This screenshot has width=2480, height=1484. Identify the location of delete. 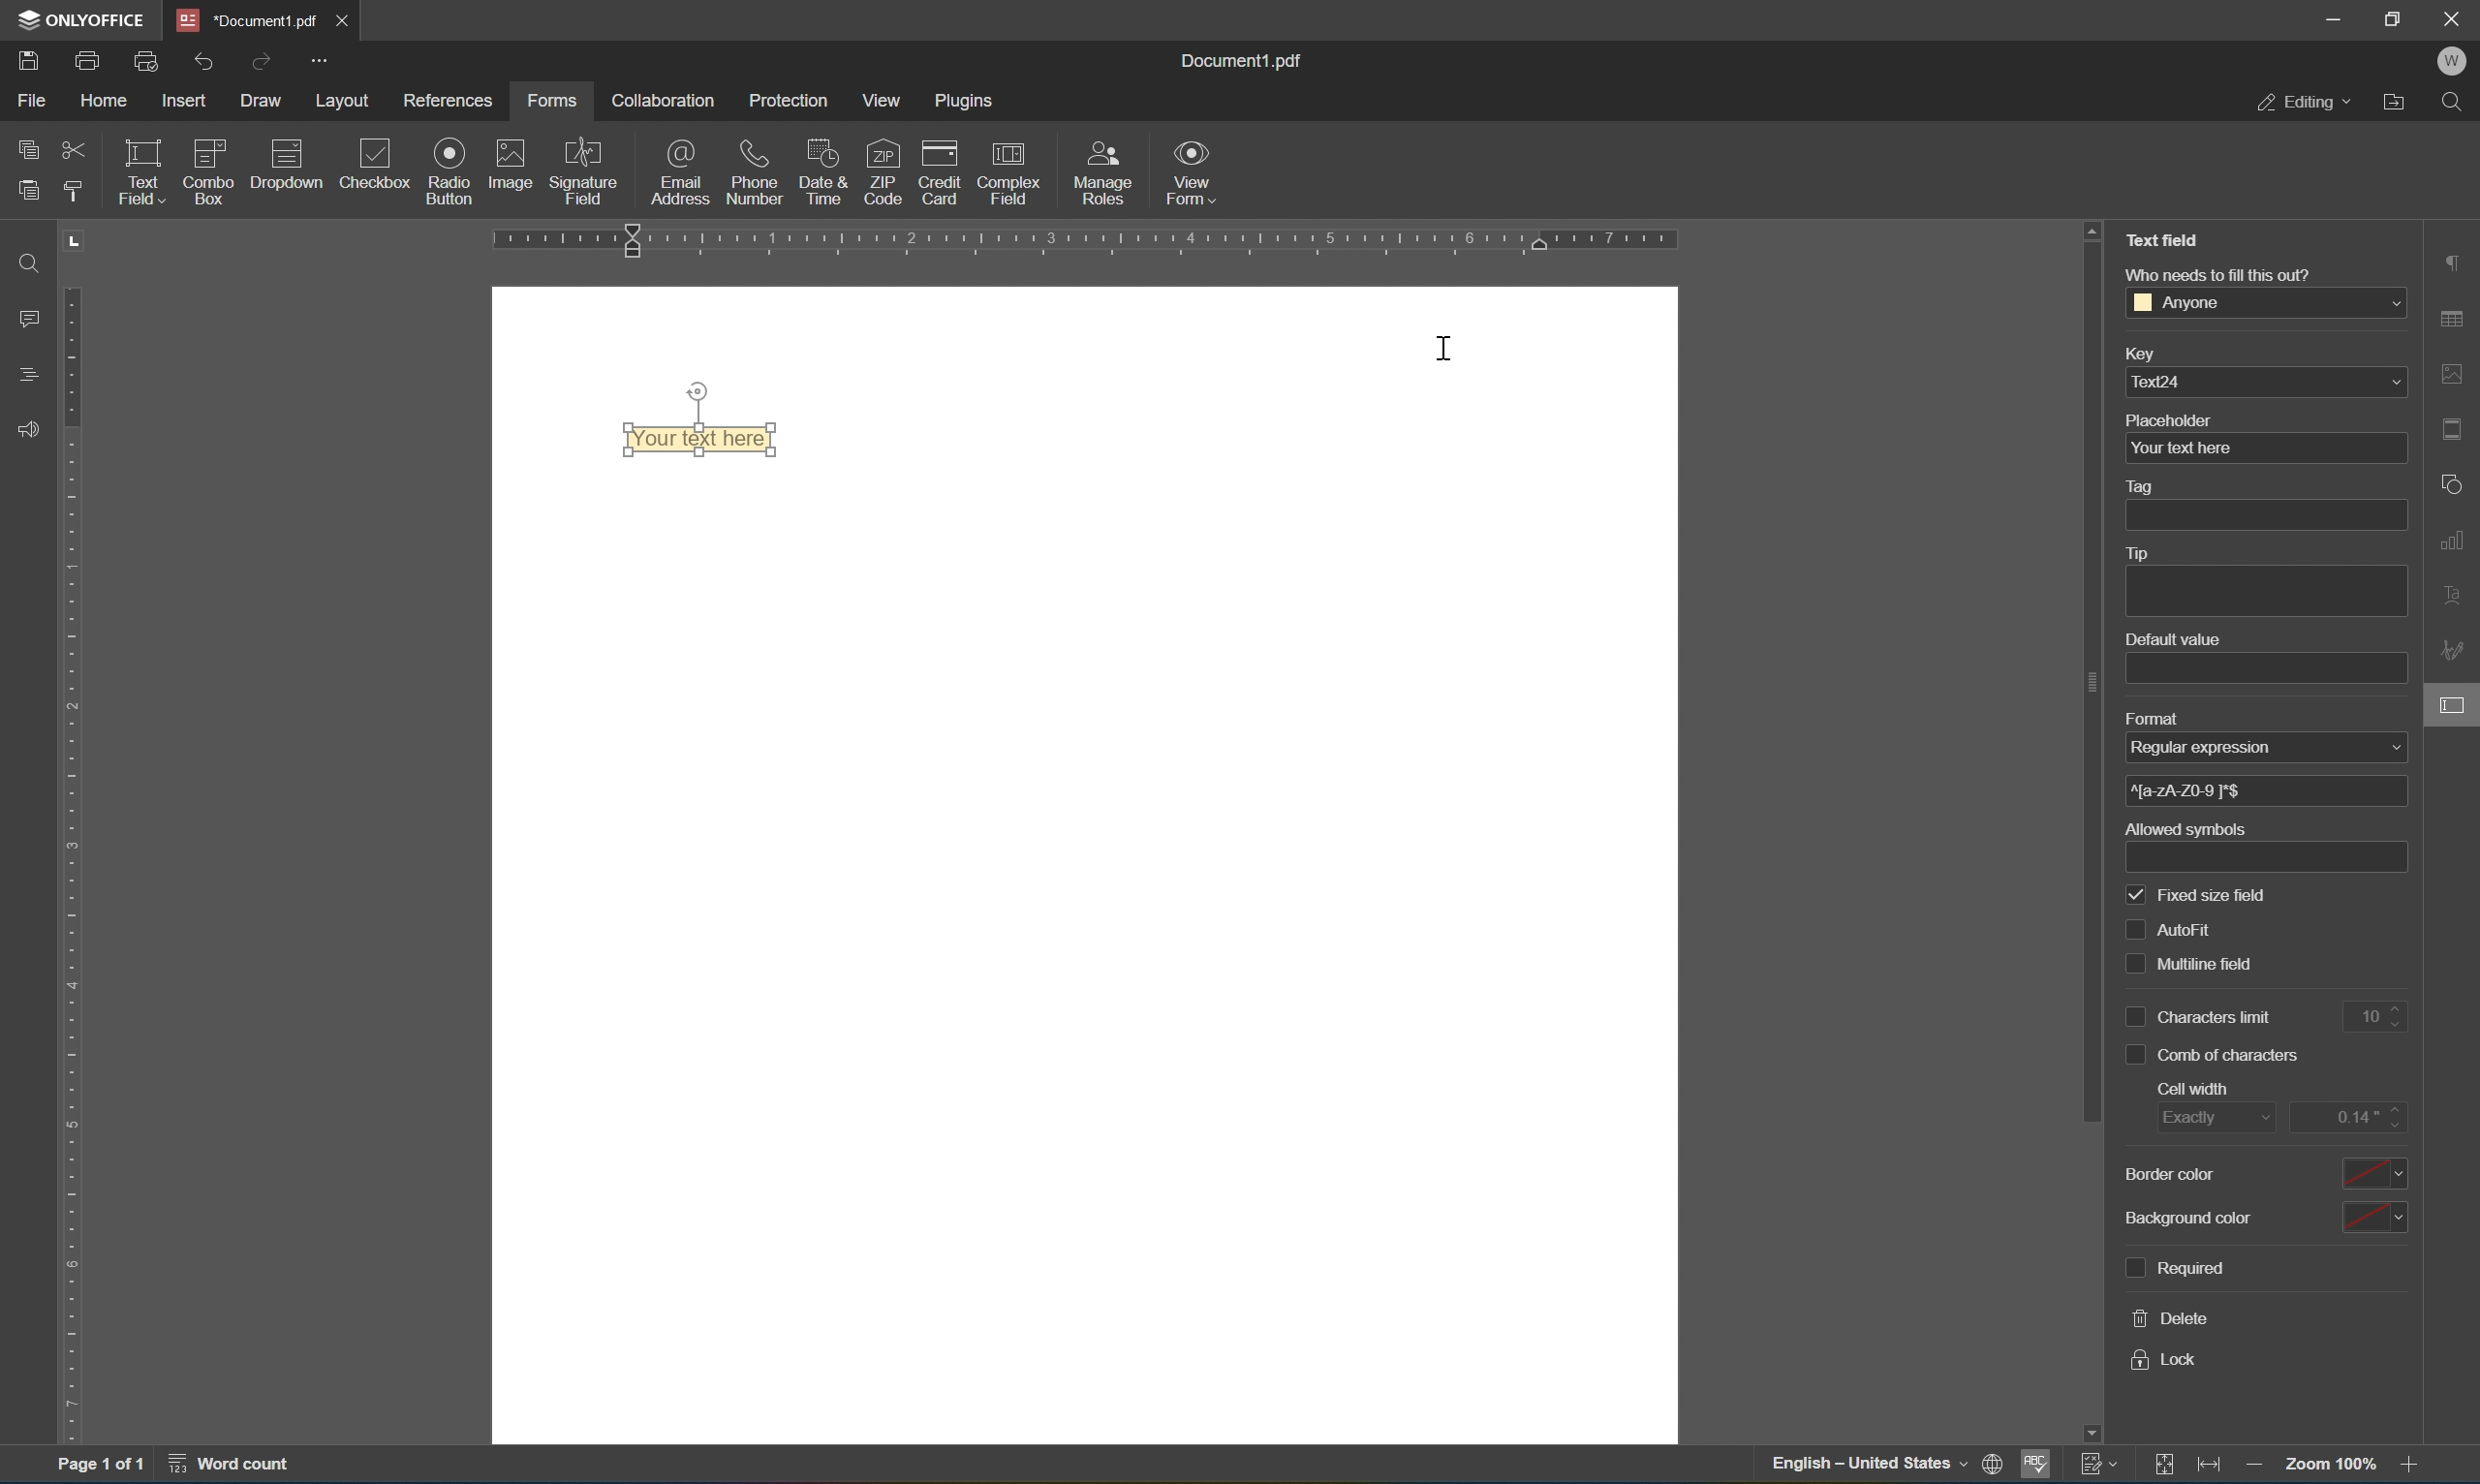
(2173, 1318).